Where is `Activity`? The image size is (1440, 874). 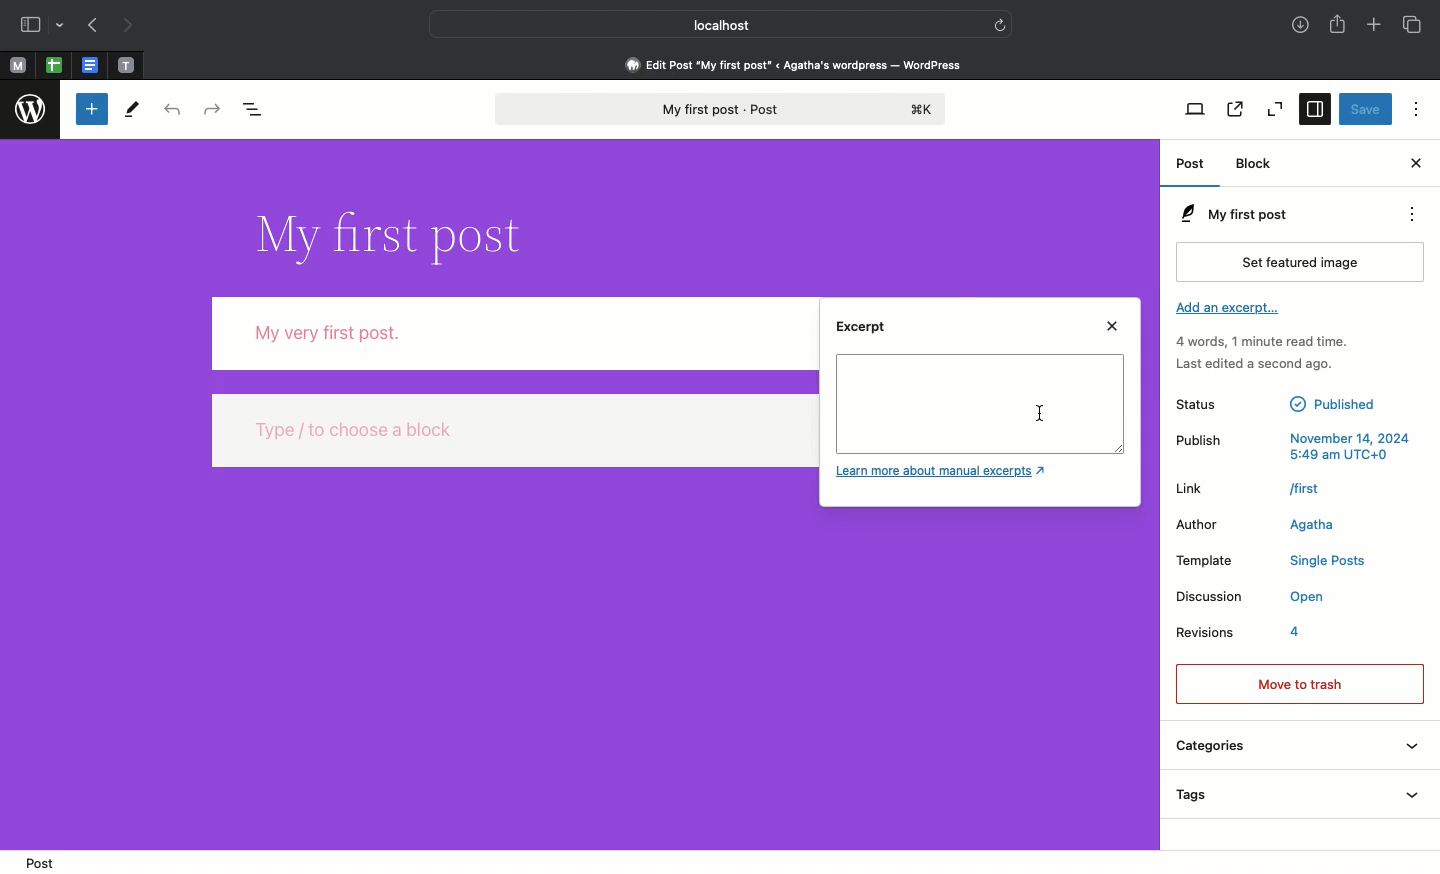 Activity is located at coordinates (1261, 353).